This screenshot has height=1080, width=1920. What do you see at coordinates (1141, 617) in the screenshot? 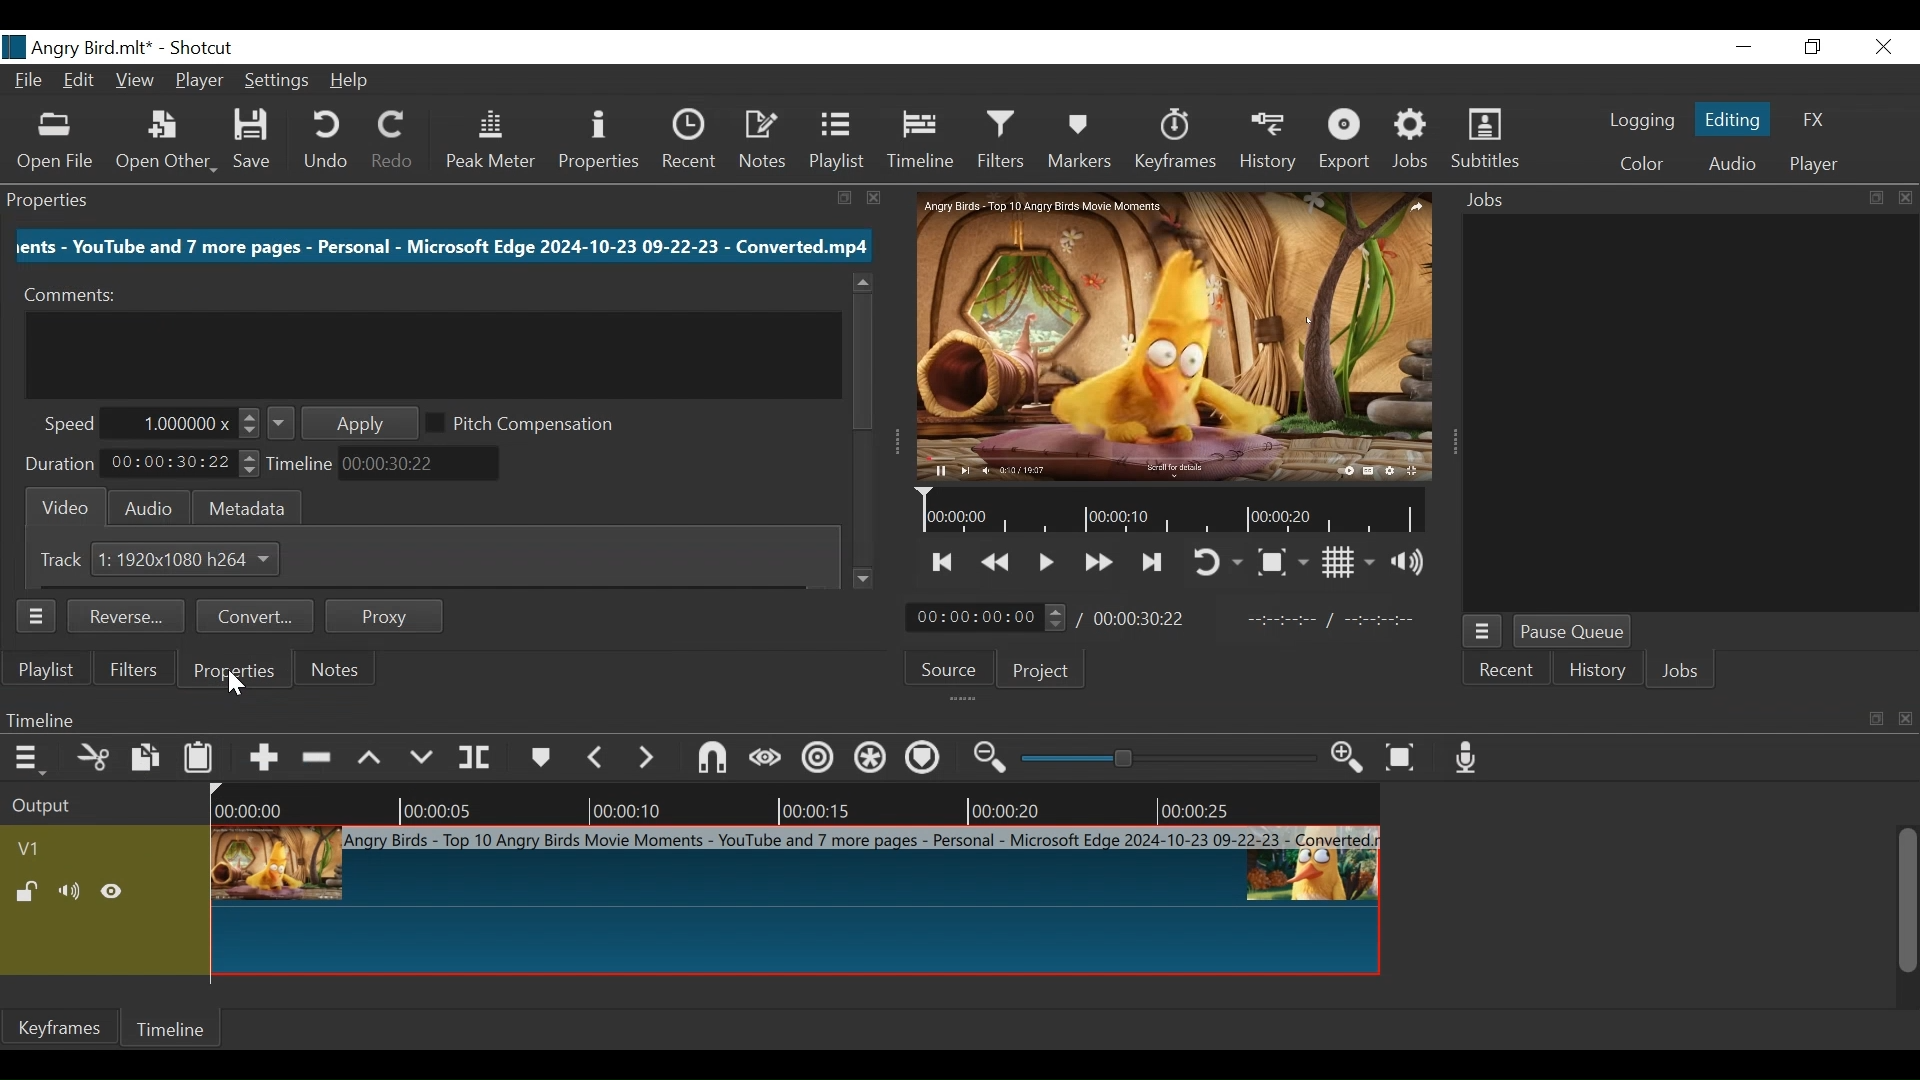
I see `Total Duration` at bounding box center [1141, 617].